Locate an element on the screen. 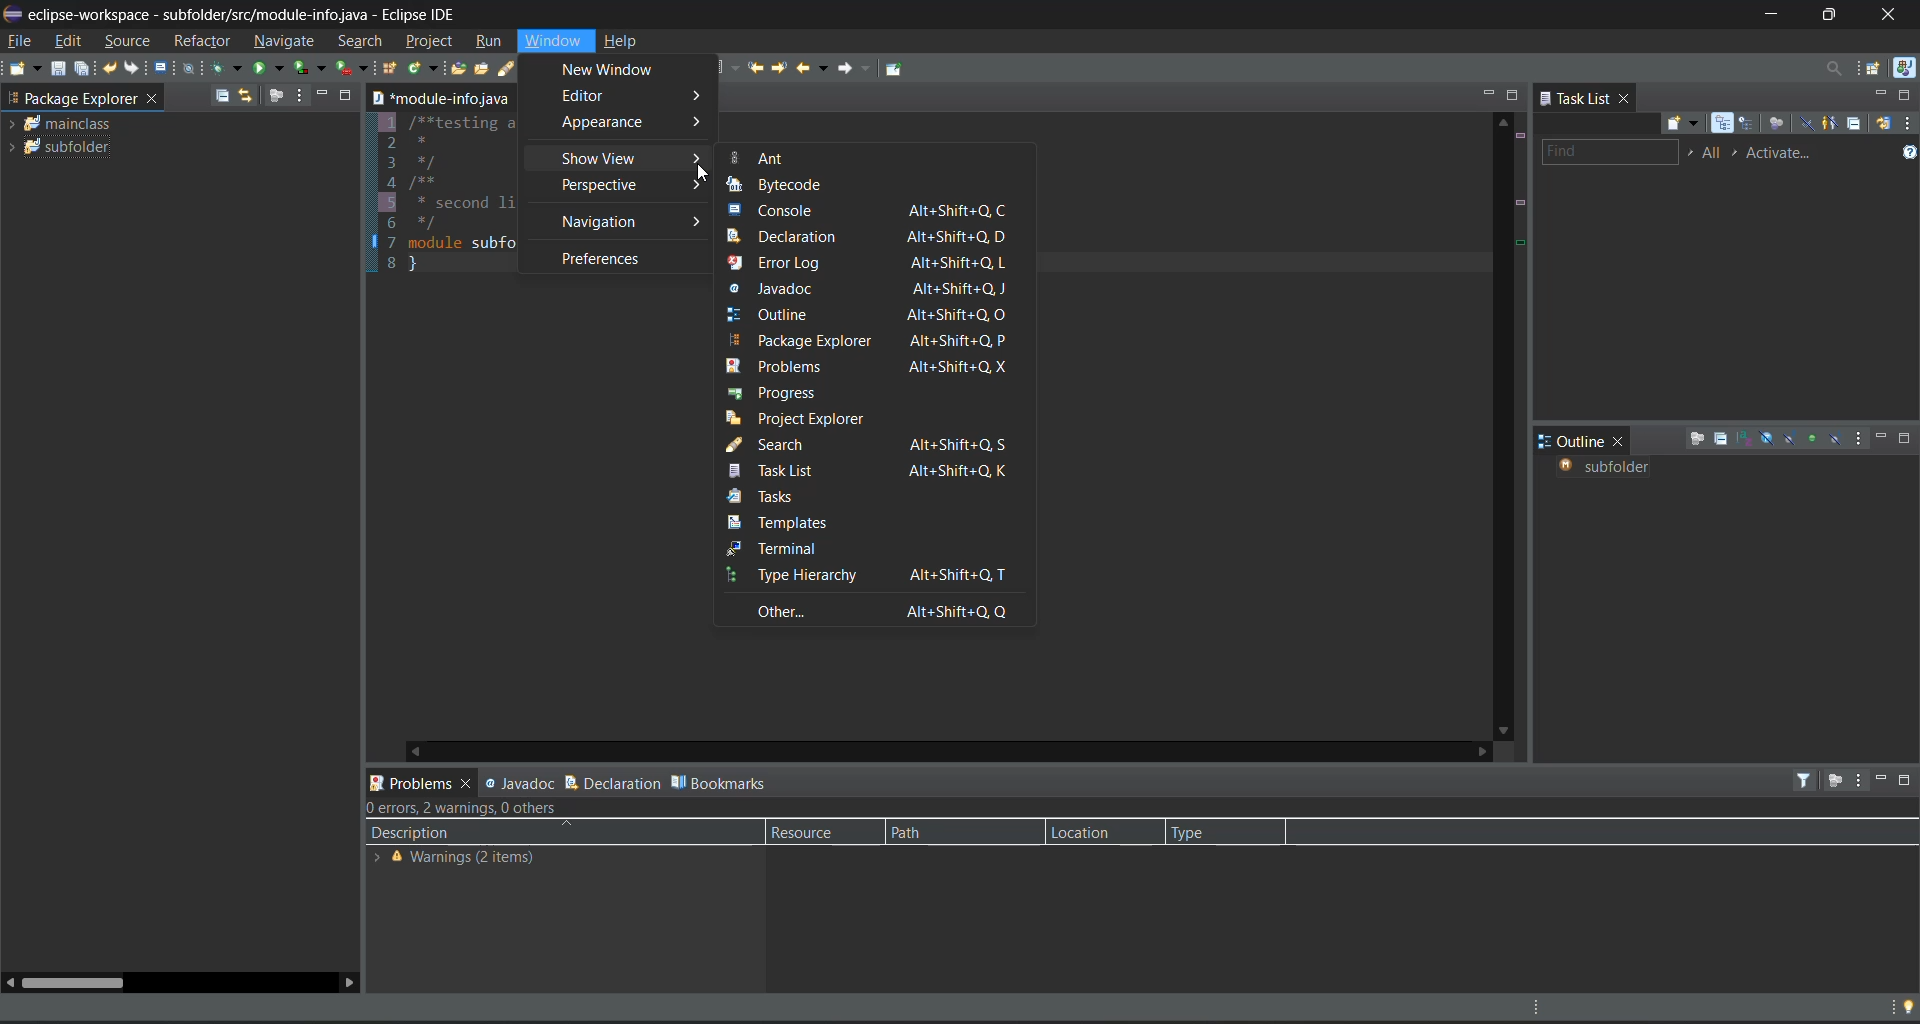  ant is located at coordinates (763, 158).